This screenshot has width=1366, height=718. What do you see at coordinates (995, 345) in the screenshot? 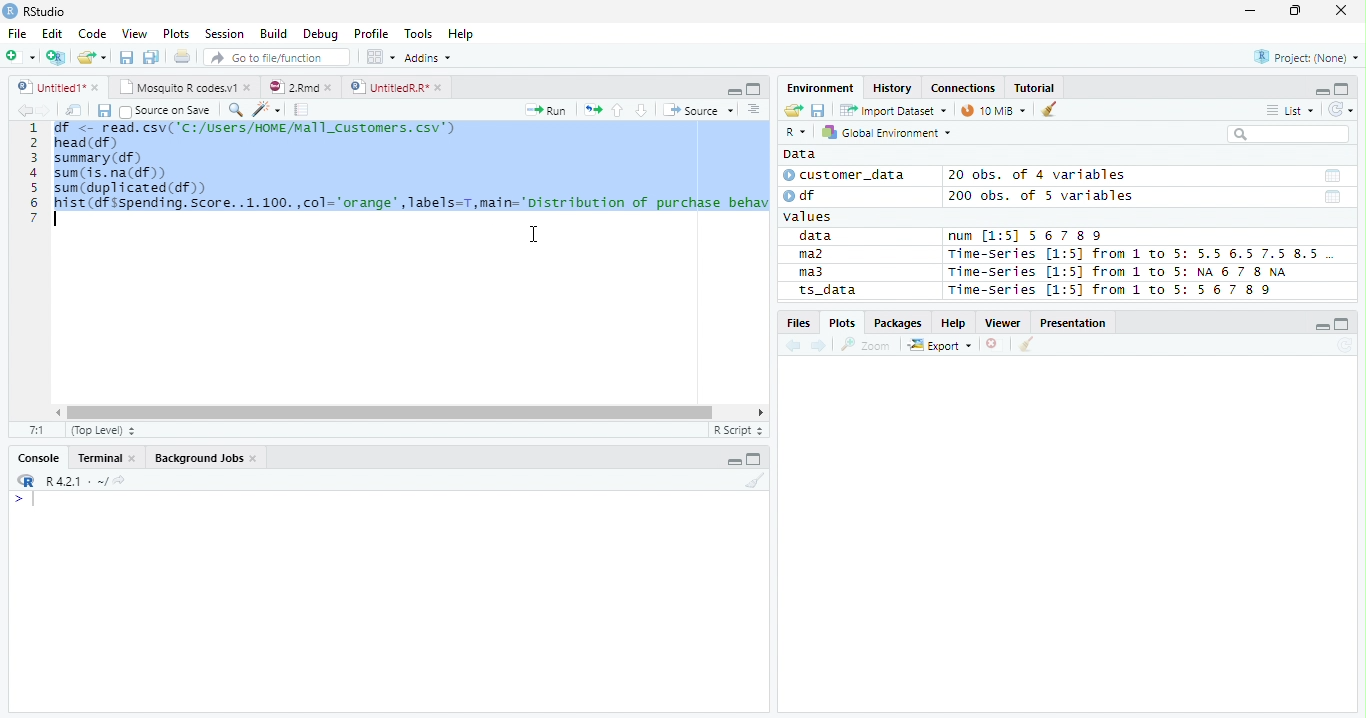
I see `Delete` at bounding box center [995, 345].